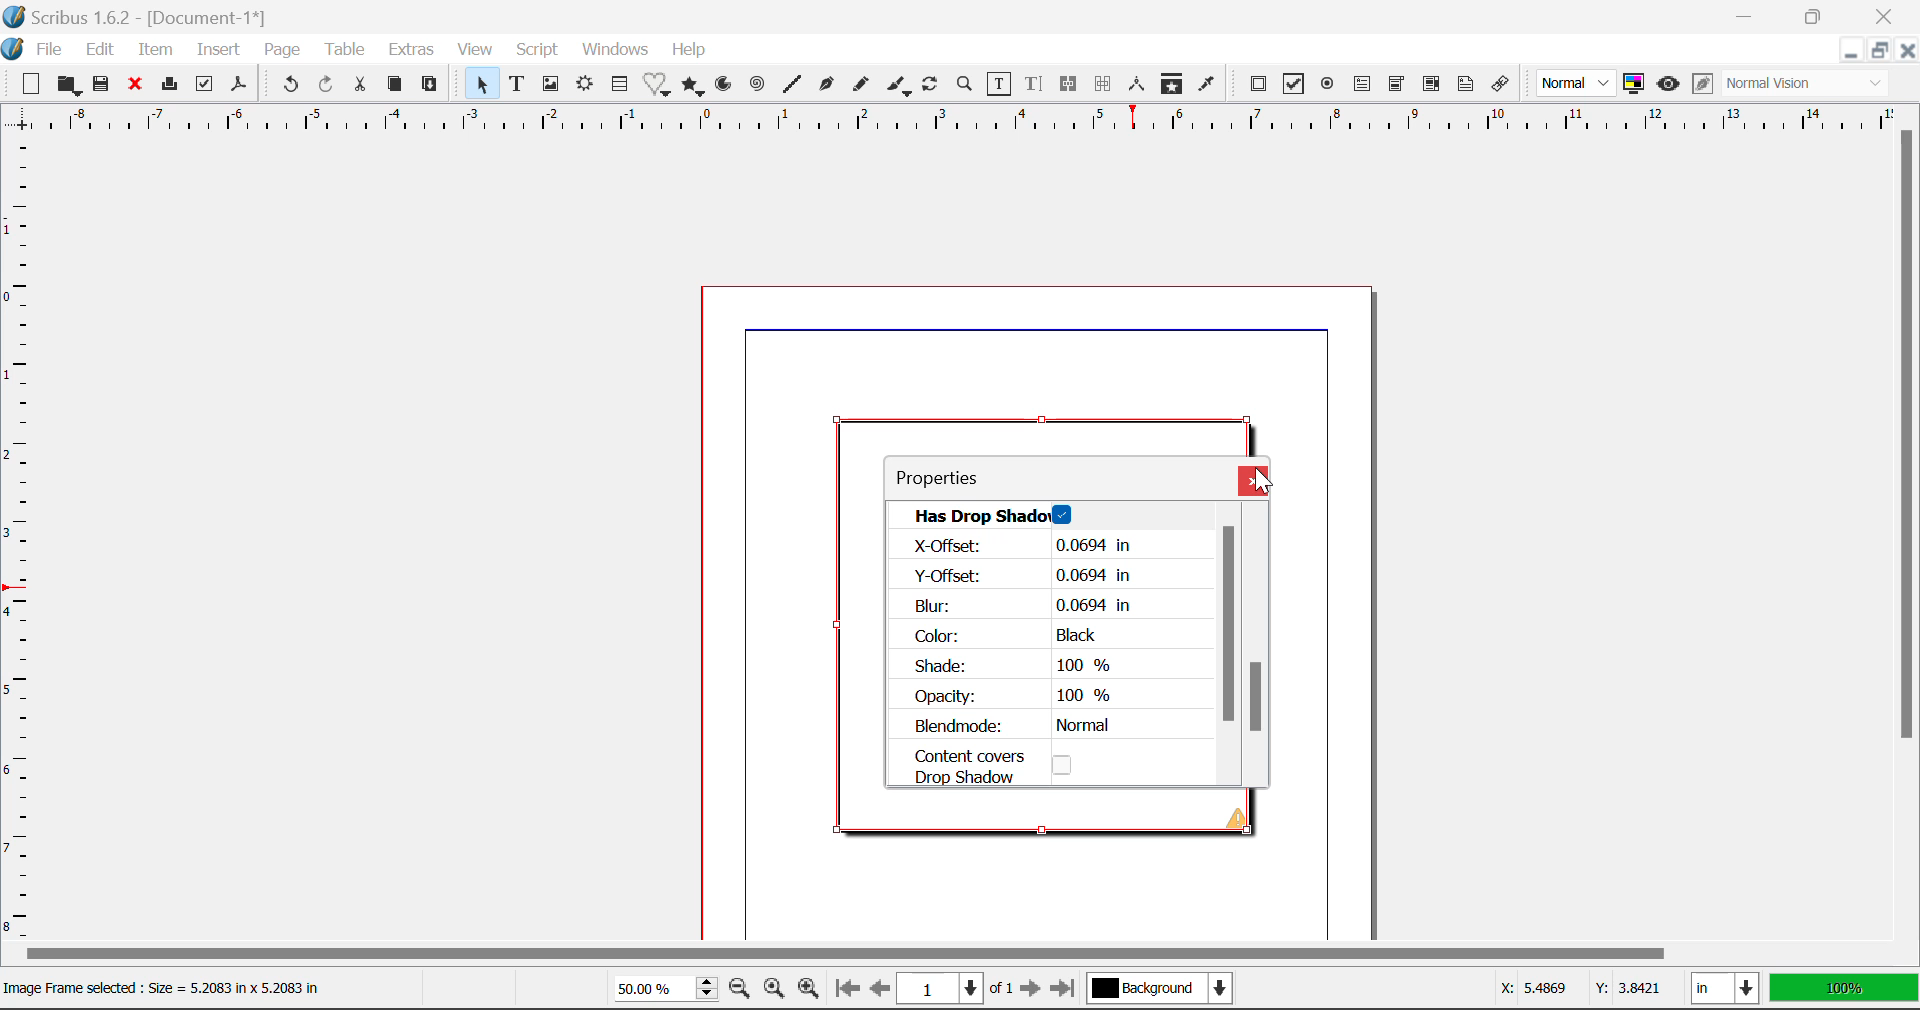 Image resolution: width=1920 pixels, height=1010 pixels. I want to click on 100%, so click(1846, 989).